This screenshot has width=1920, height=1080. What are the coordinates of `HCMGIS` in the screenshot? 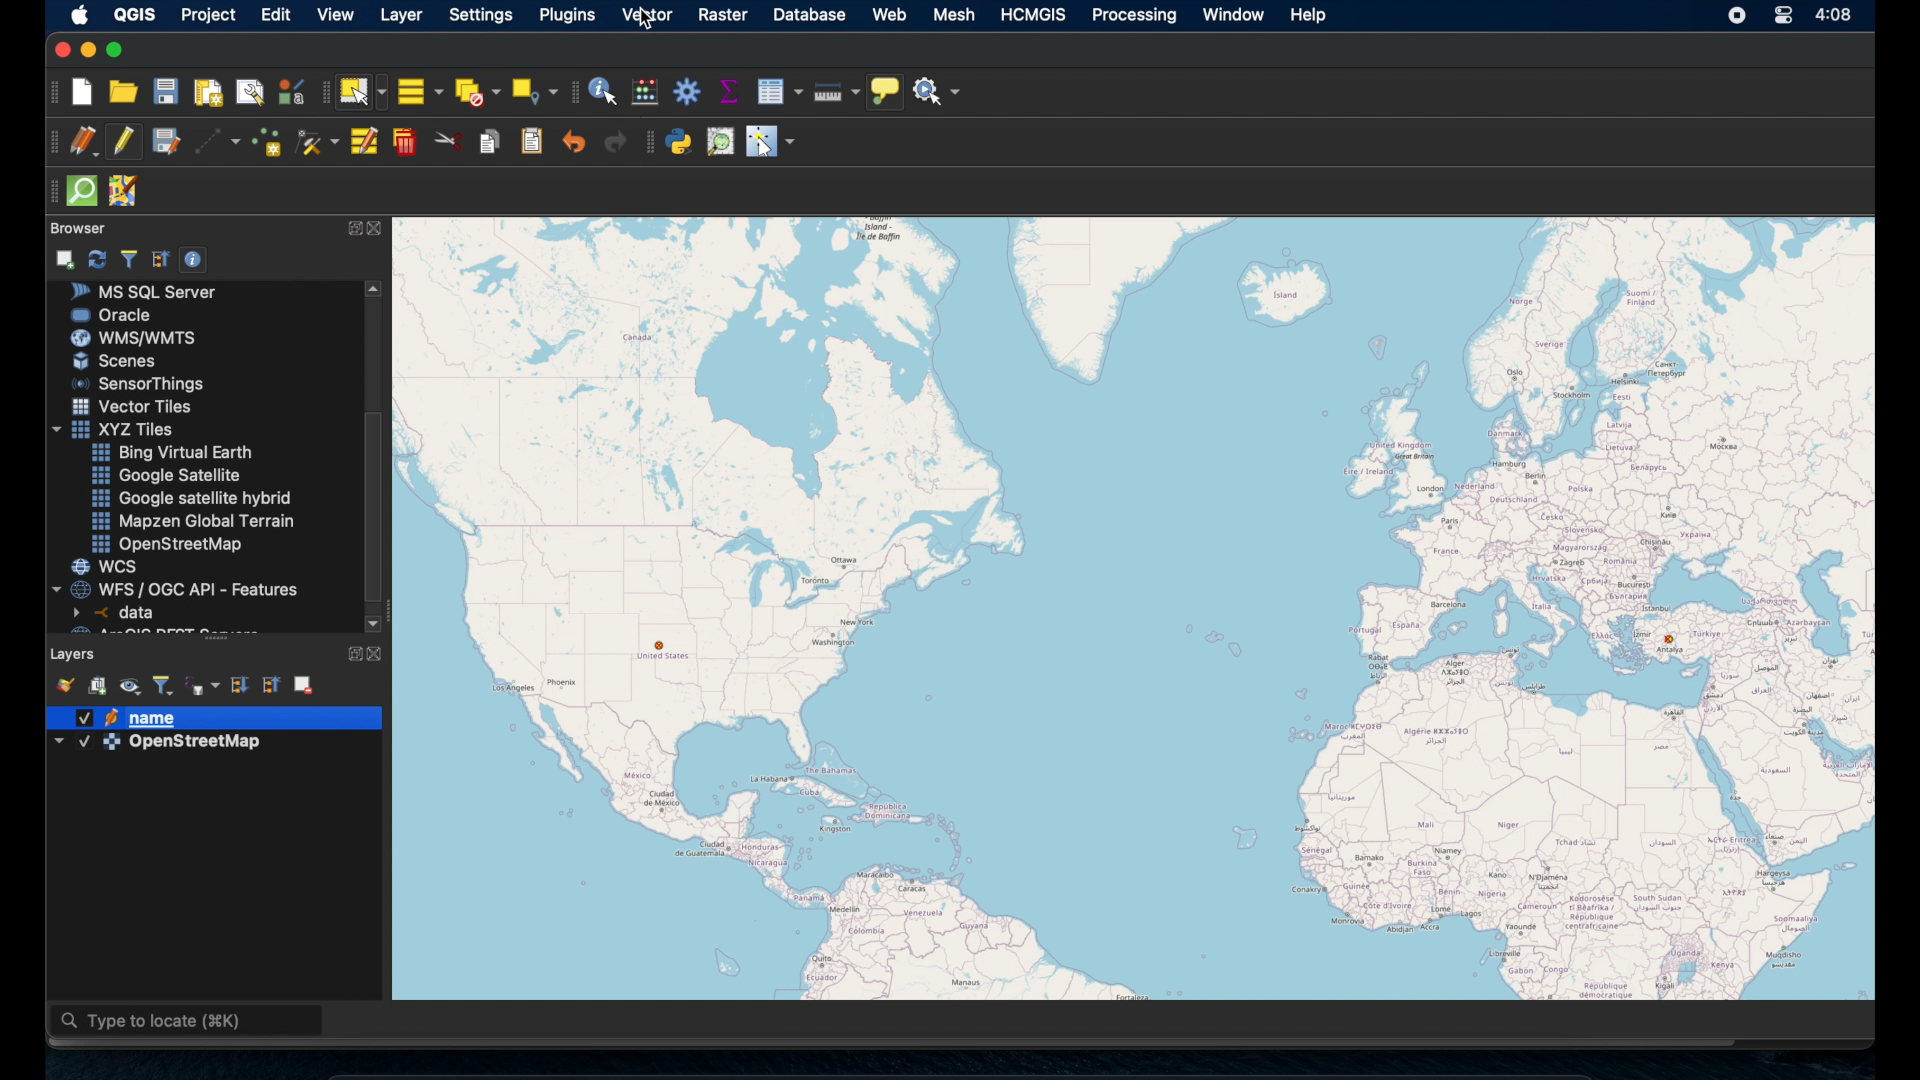 It's located at (1036, 15).